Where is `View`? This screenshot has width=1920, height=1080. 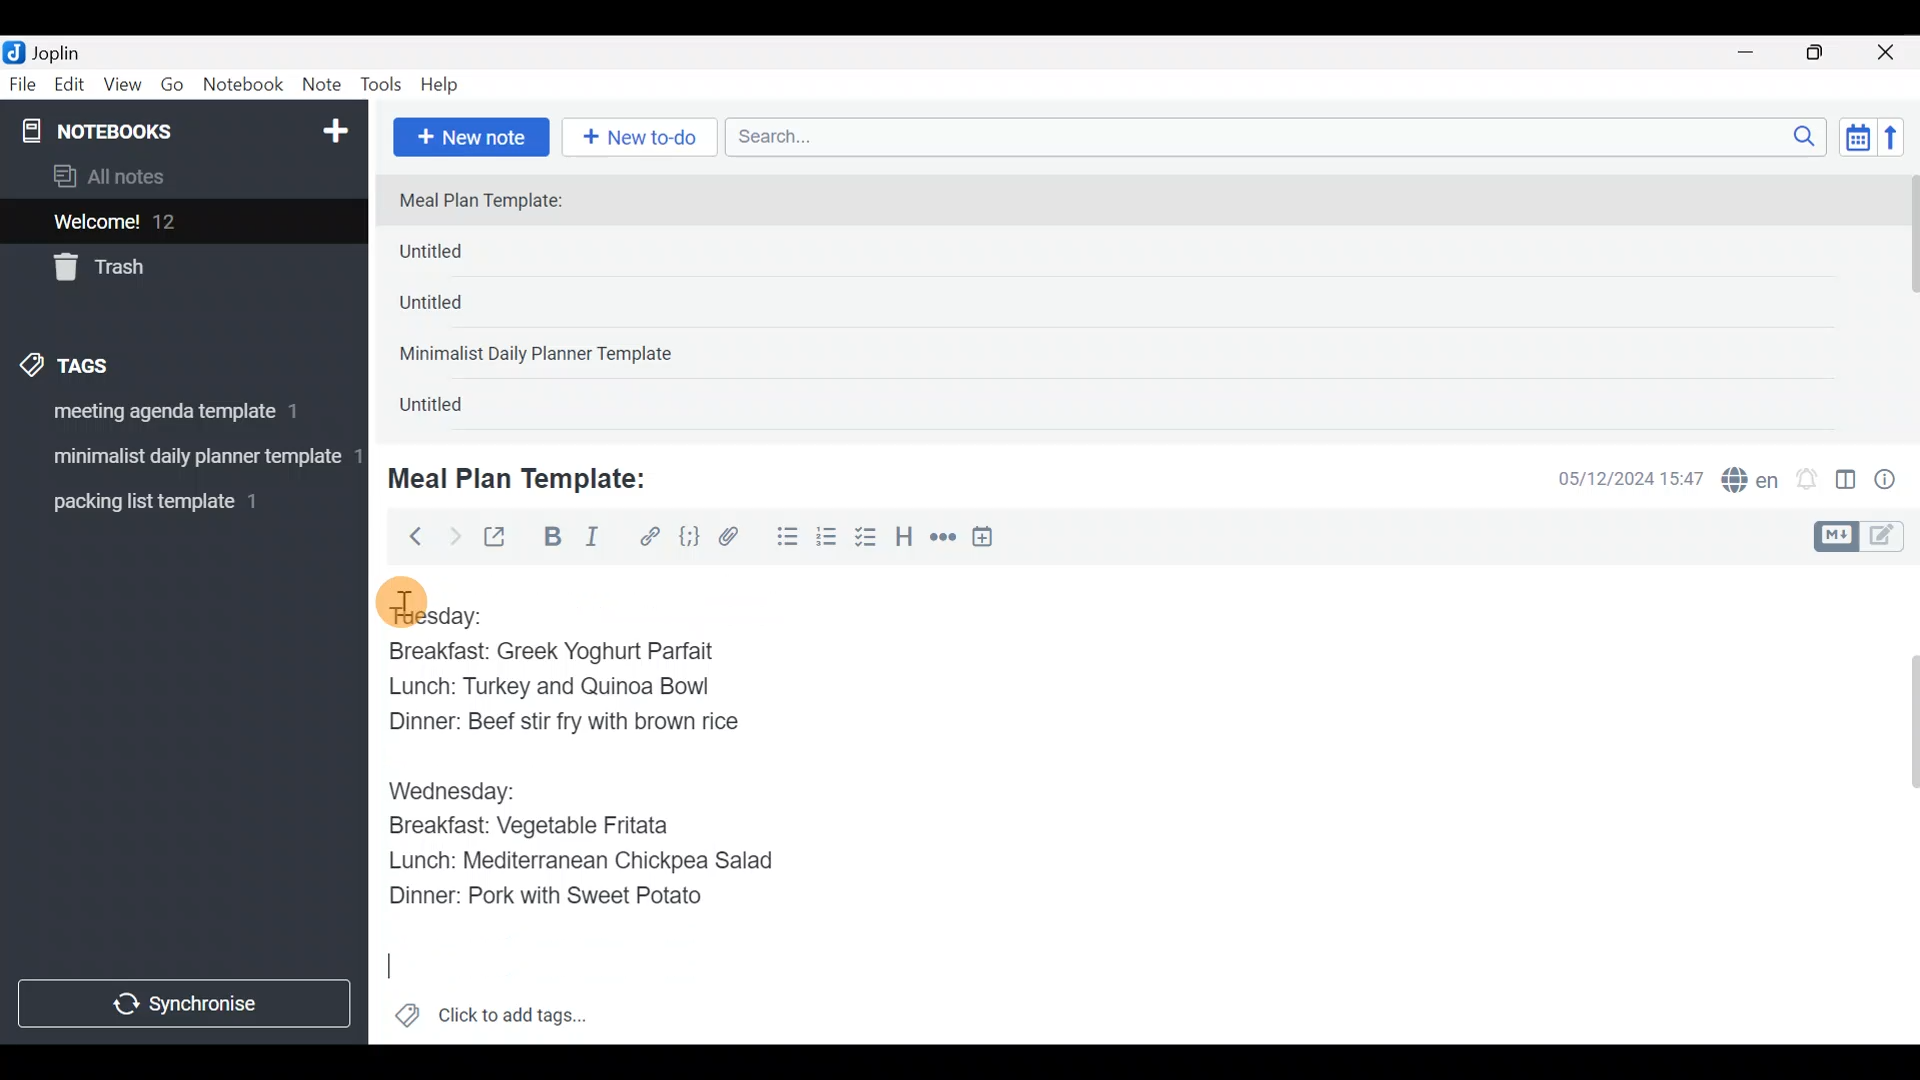
View is located at coordinates (122, 88).